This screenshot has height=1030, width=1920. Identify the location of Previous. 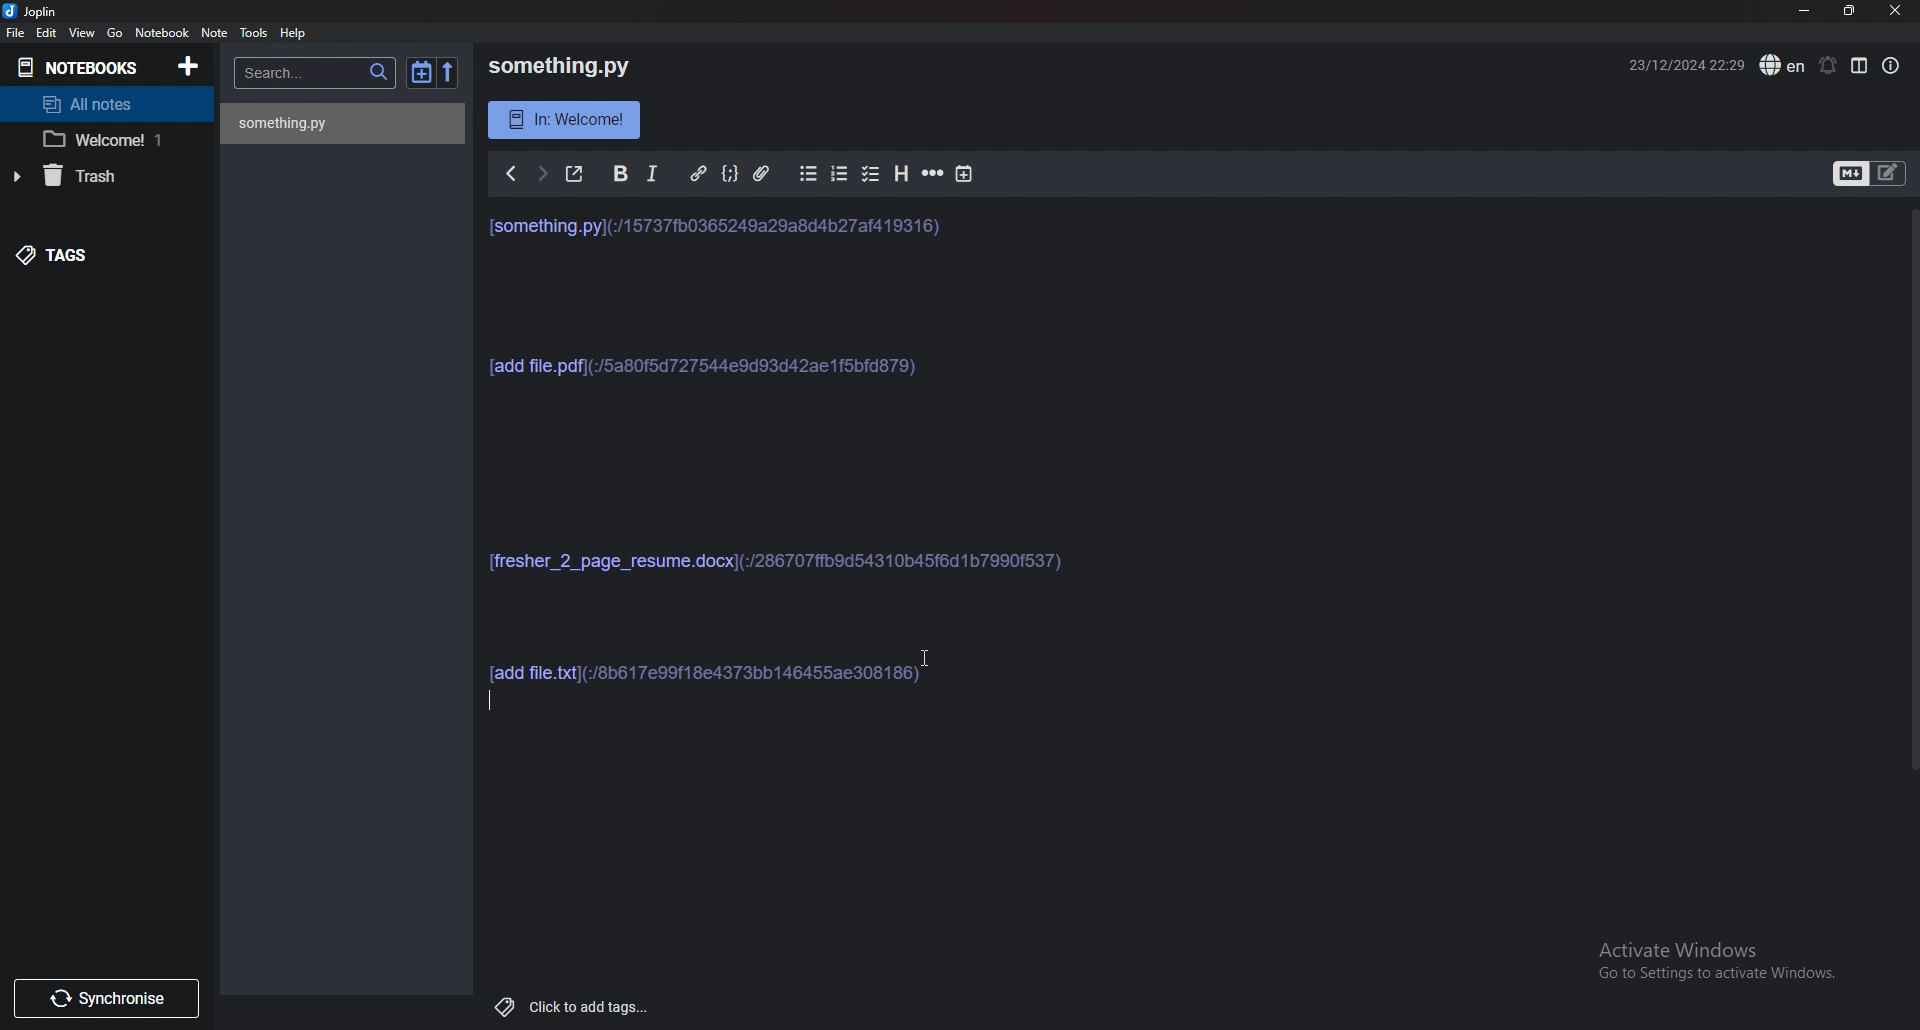
(510, 173).